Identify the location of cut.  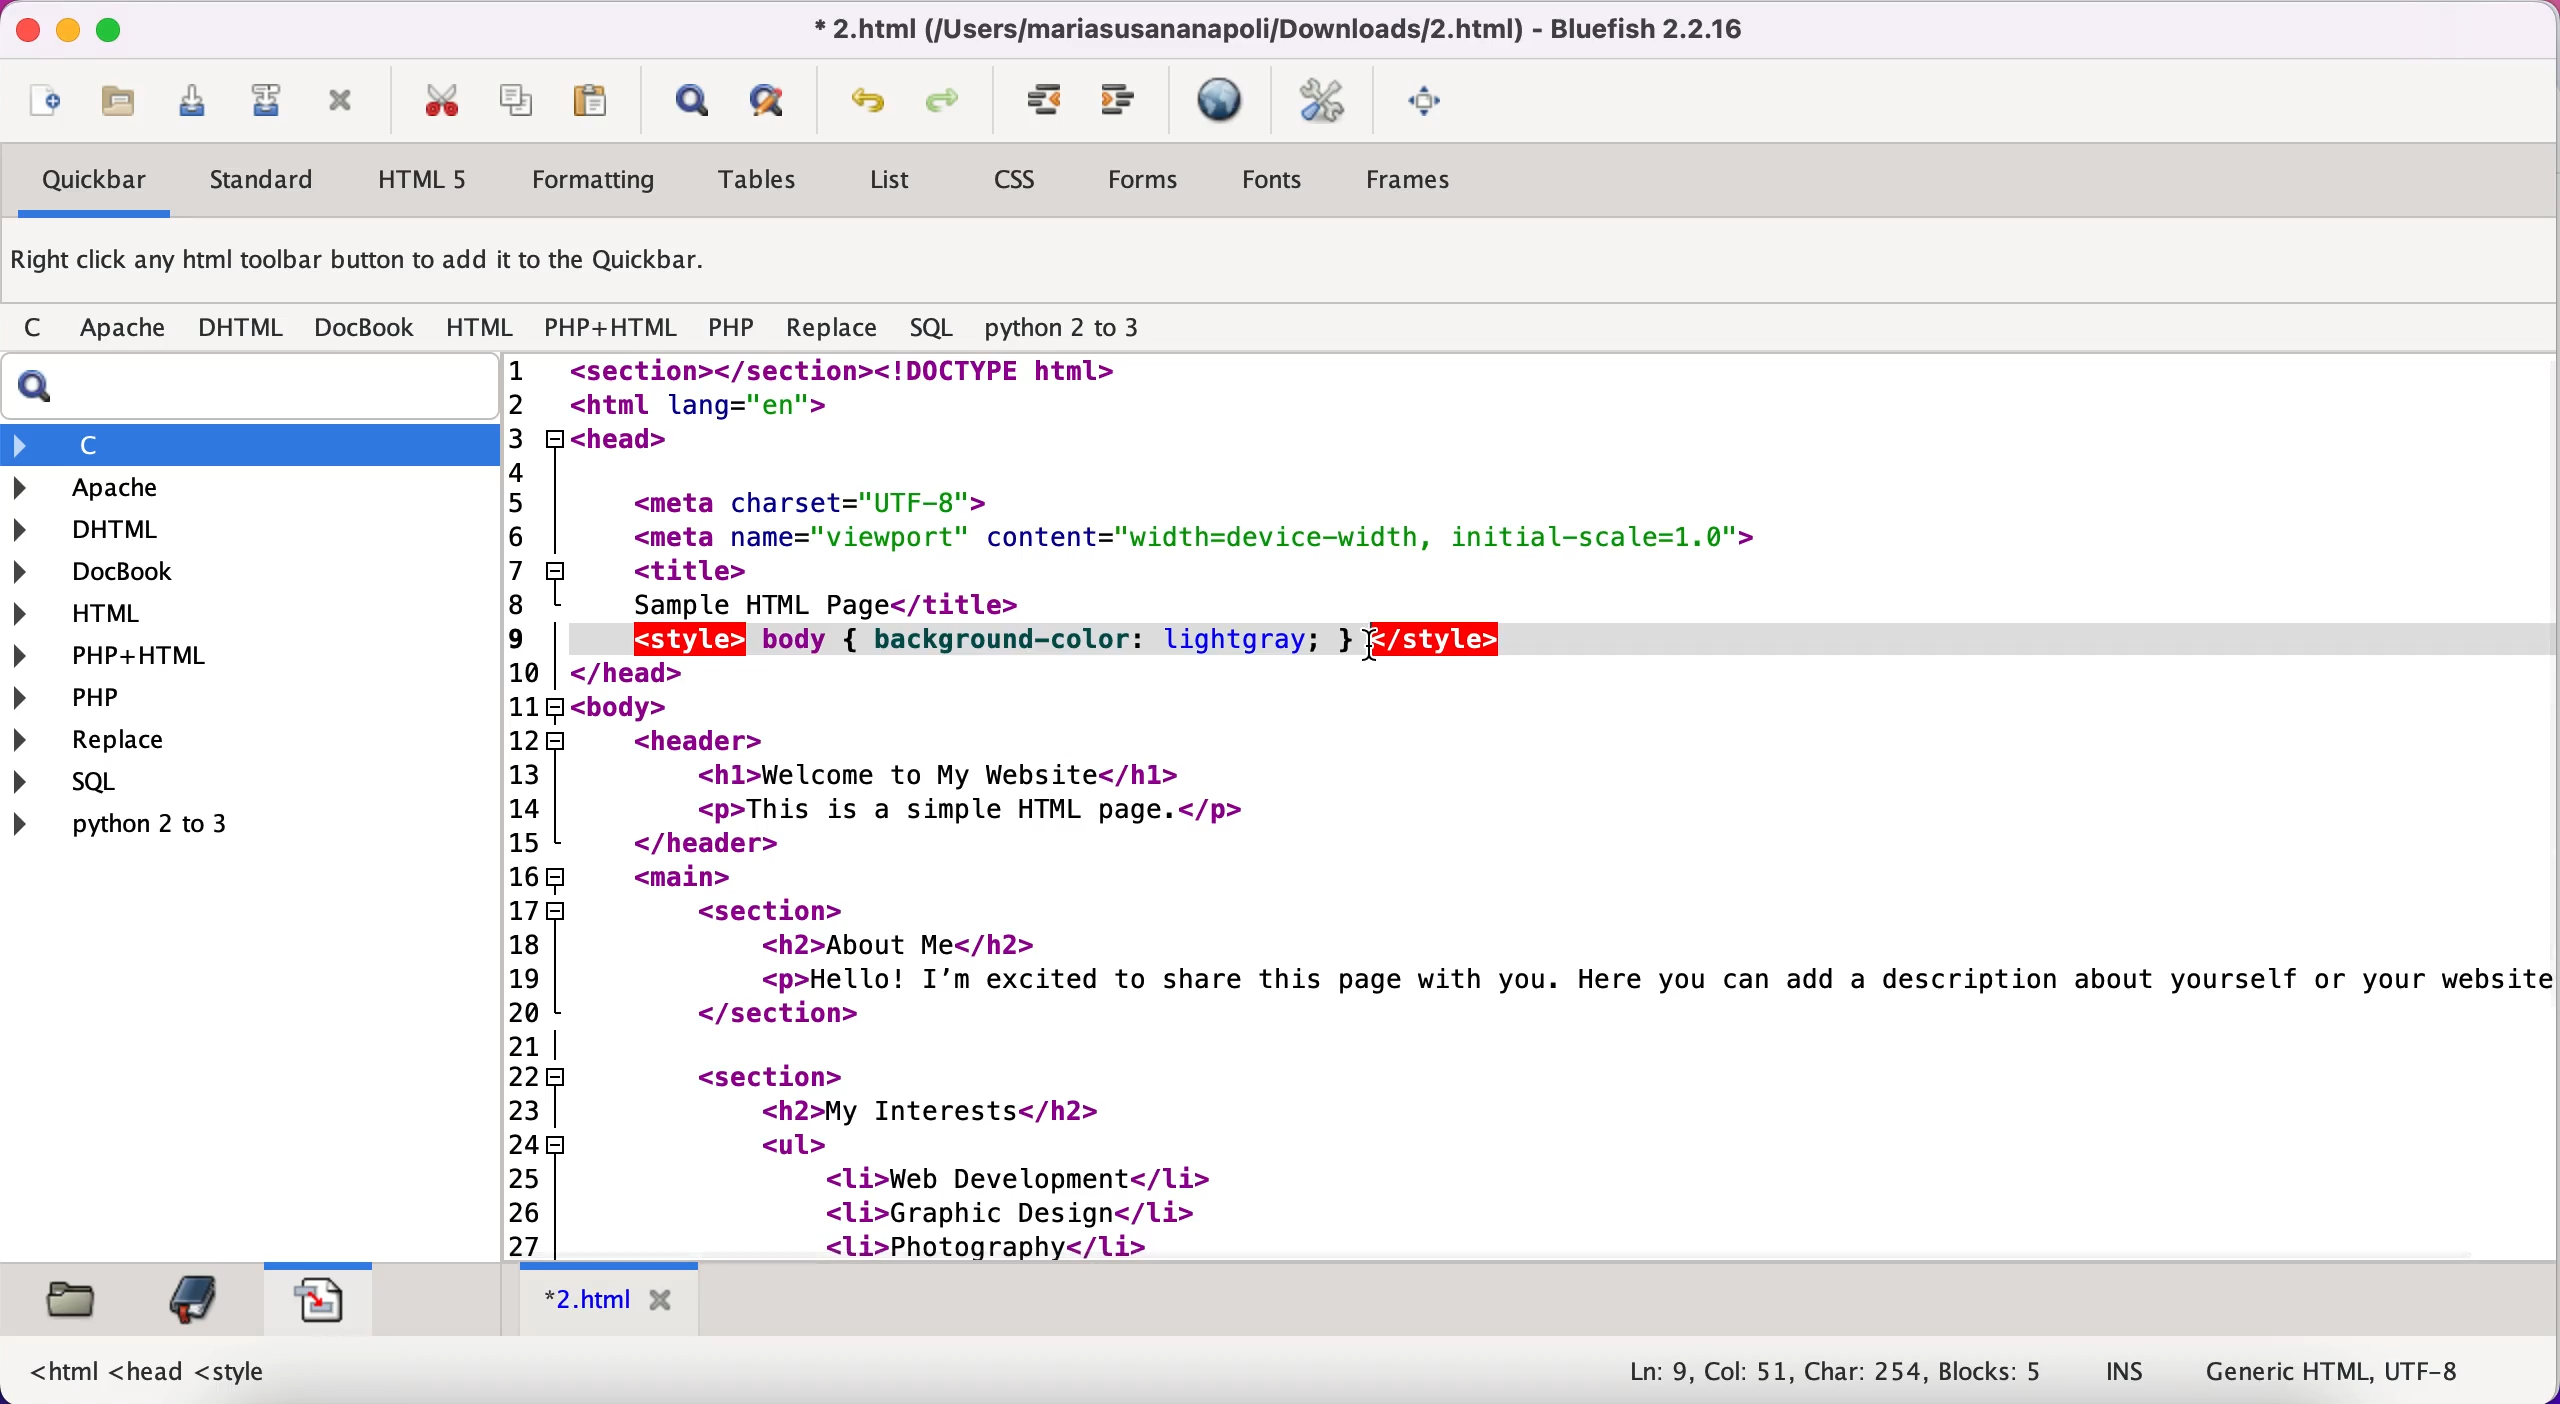
(440, 101).